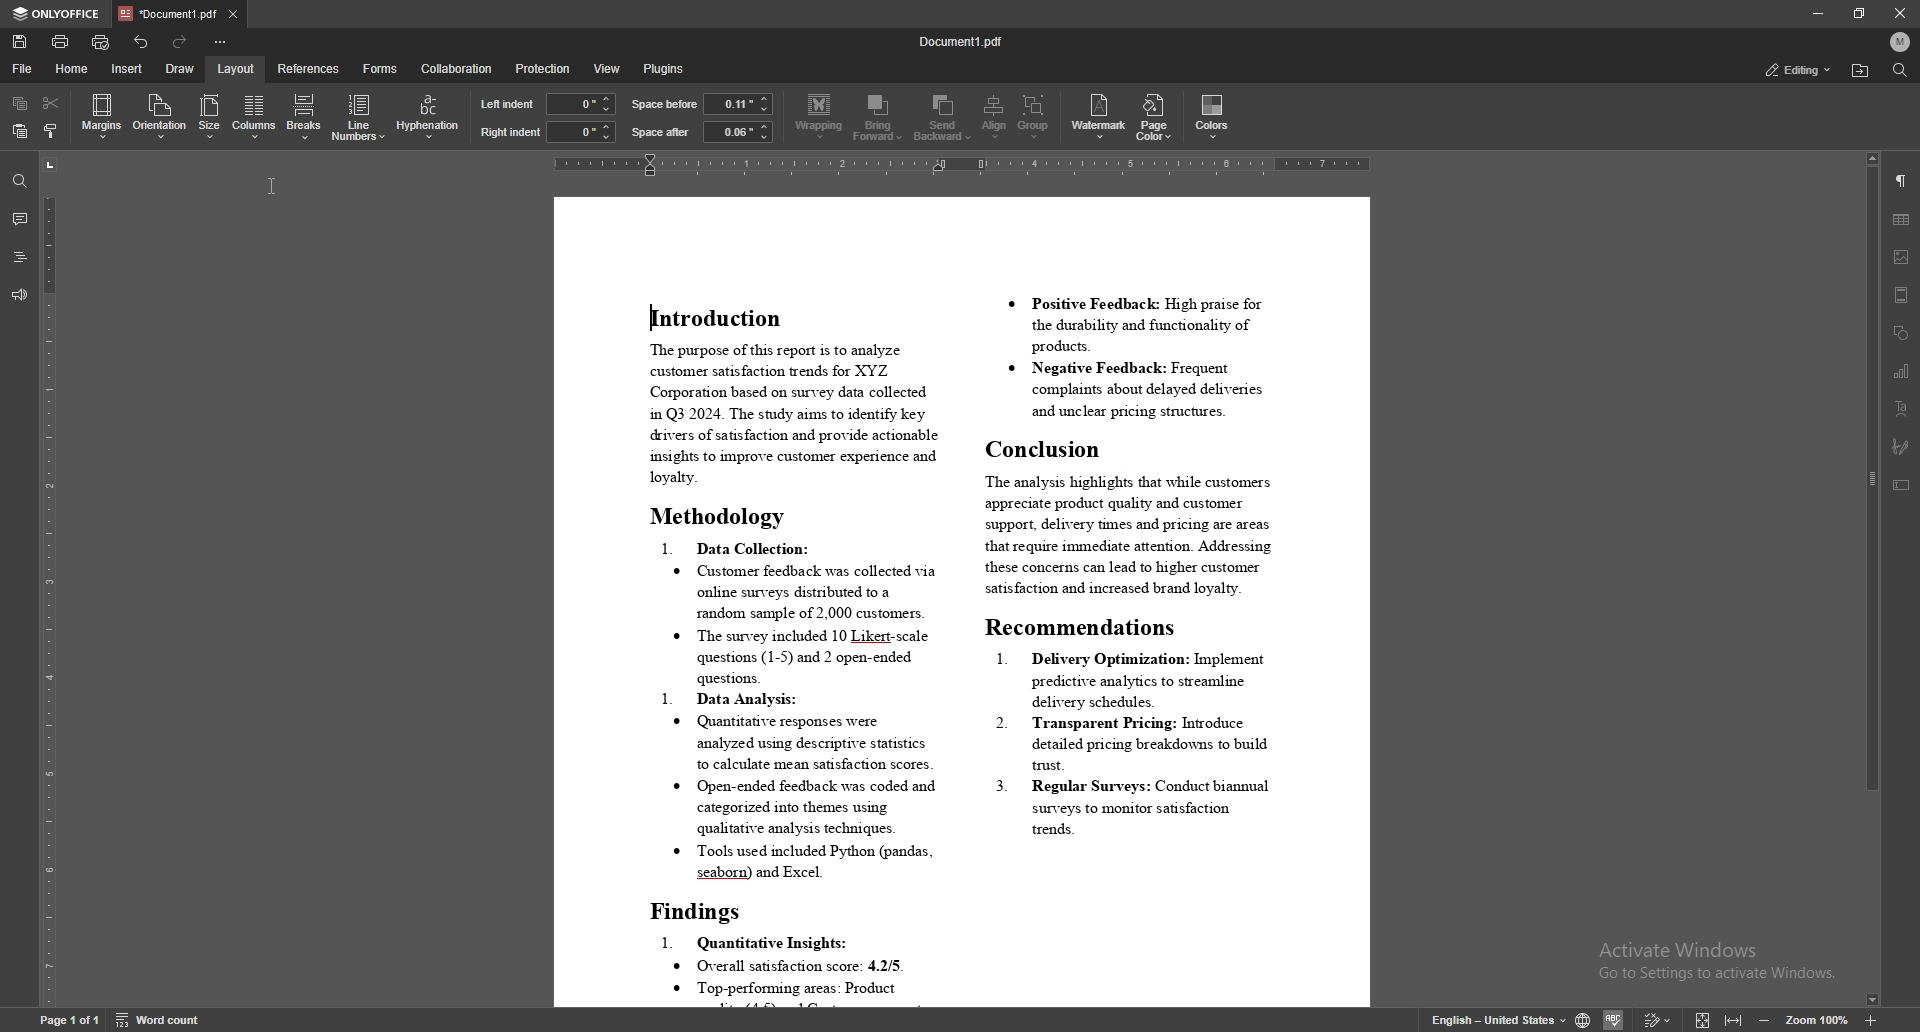 This screenshot has height=1032, width=1920. Describe the element at coordinates (582, 132) in the screenshot. I see `right indent input` at that location.